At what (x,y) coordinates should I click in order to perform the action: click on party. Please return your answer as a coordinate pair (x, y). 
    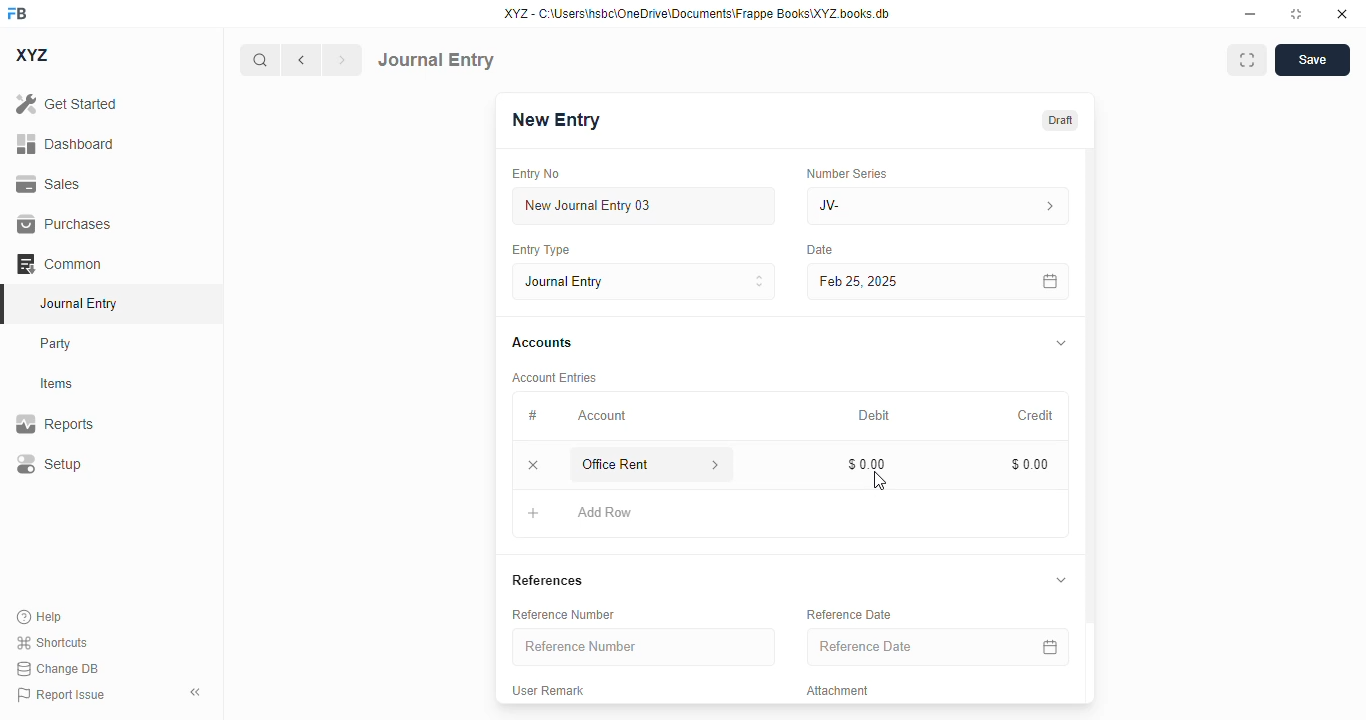
    Looking at the image, I should click on (56, 344).